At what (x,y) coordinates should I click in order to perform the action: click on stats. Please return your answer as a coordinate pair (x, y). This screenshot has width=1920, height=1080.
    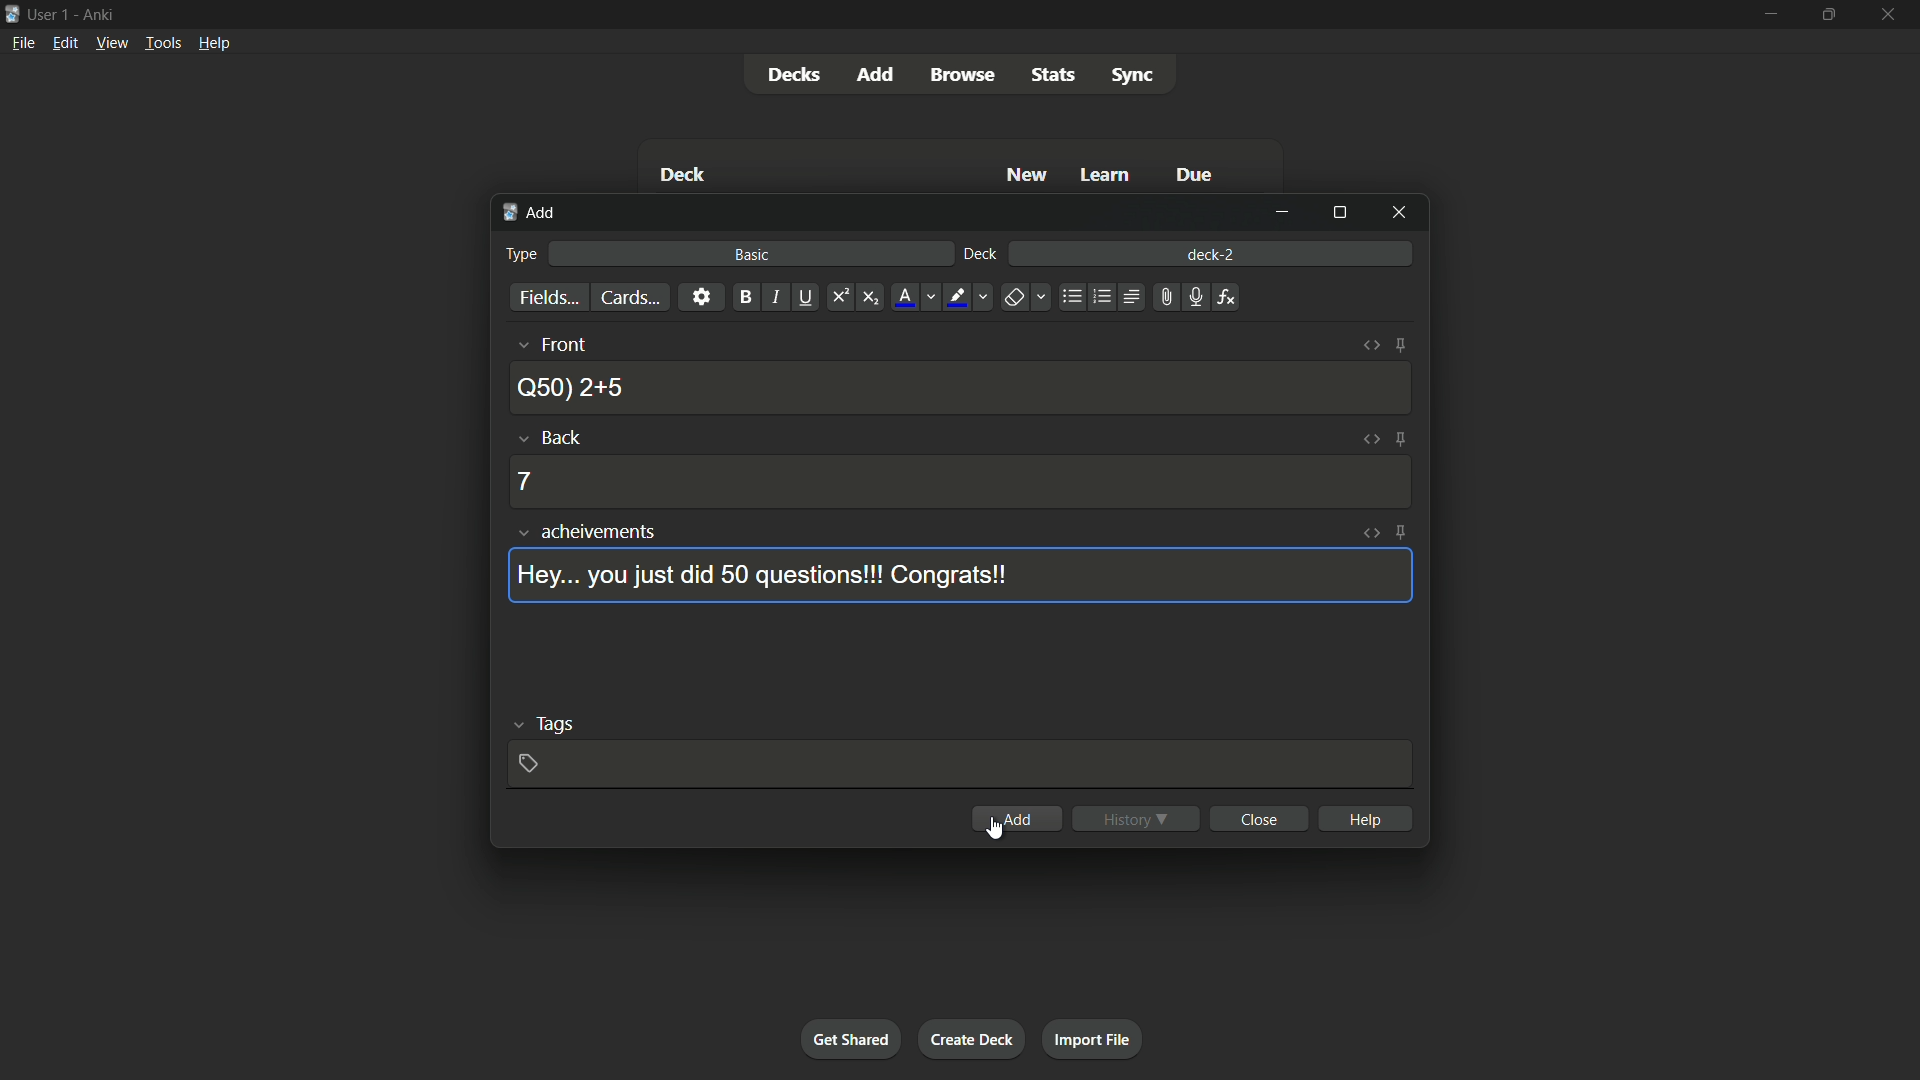
    Looking at the image, I should click on (1057, 76).